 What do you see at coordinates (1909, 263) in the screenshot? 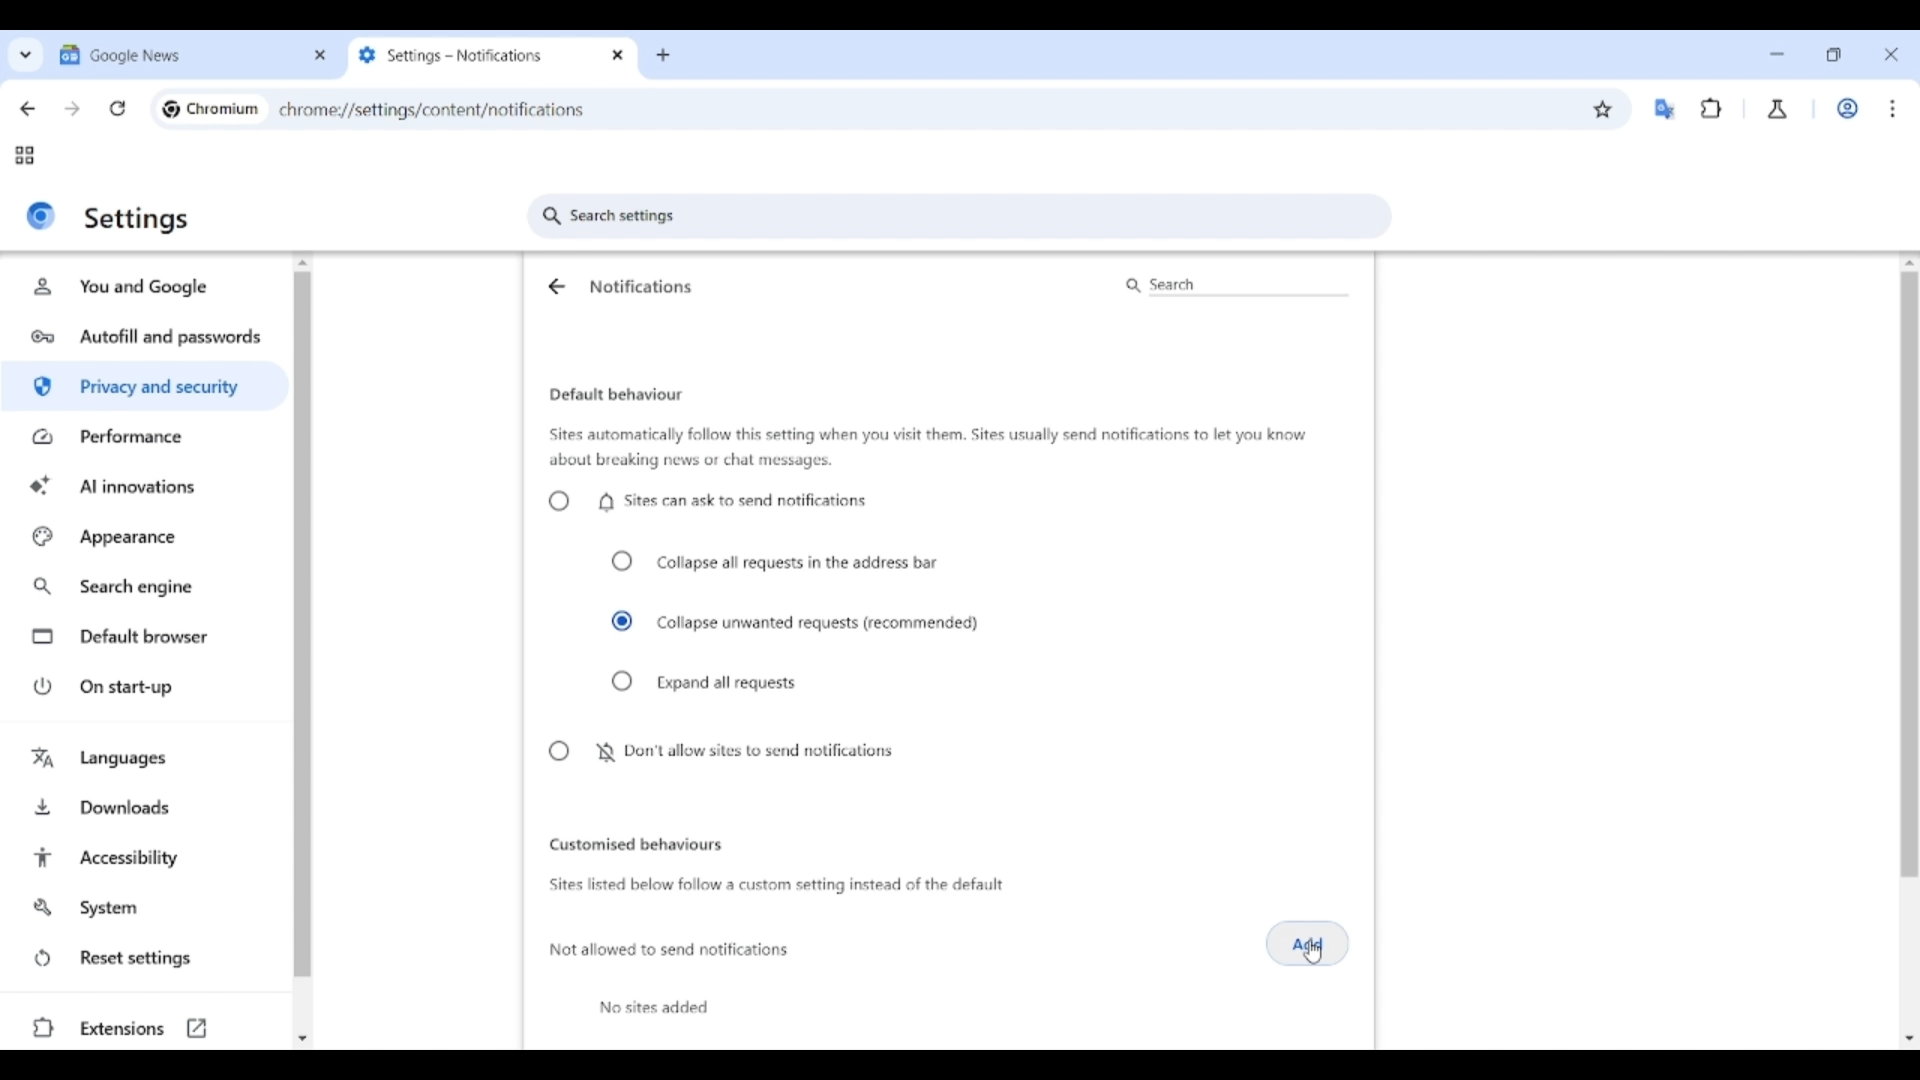
I see `Quick slide to top` at bounding box center [1909, 263].